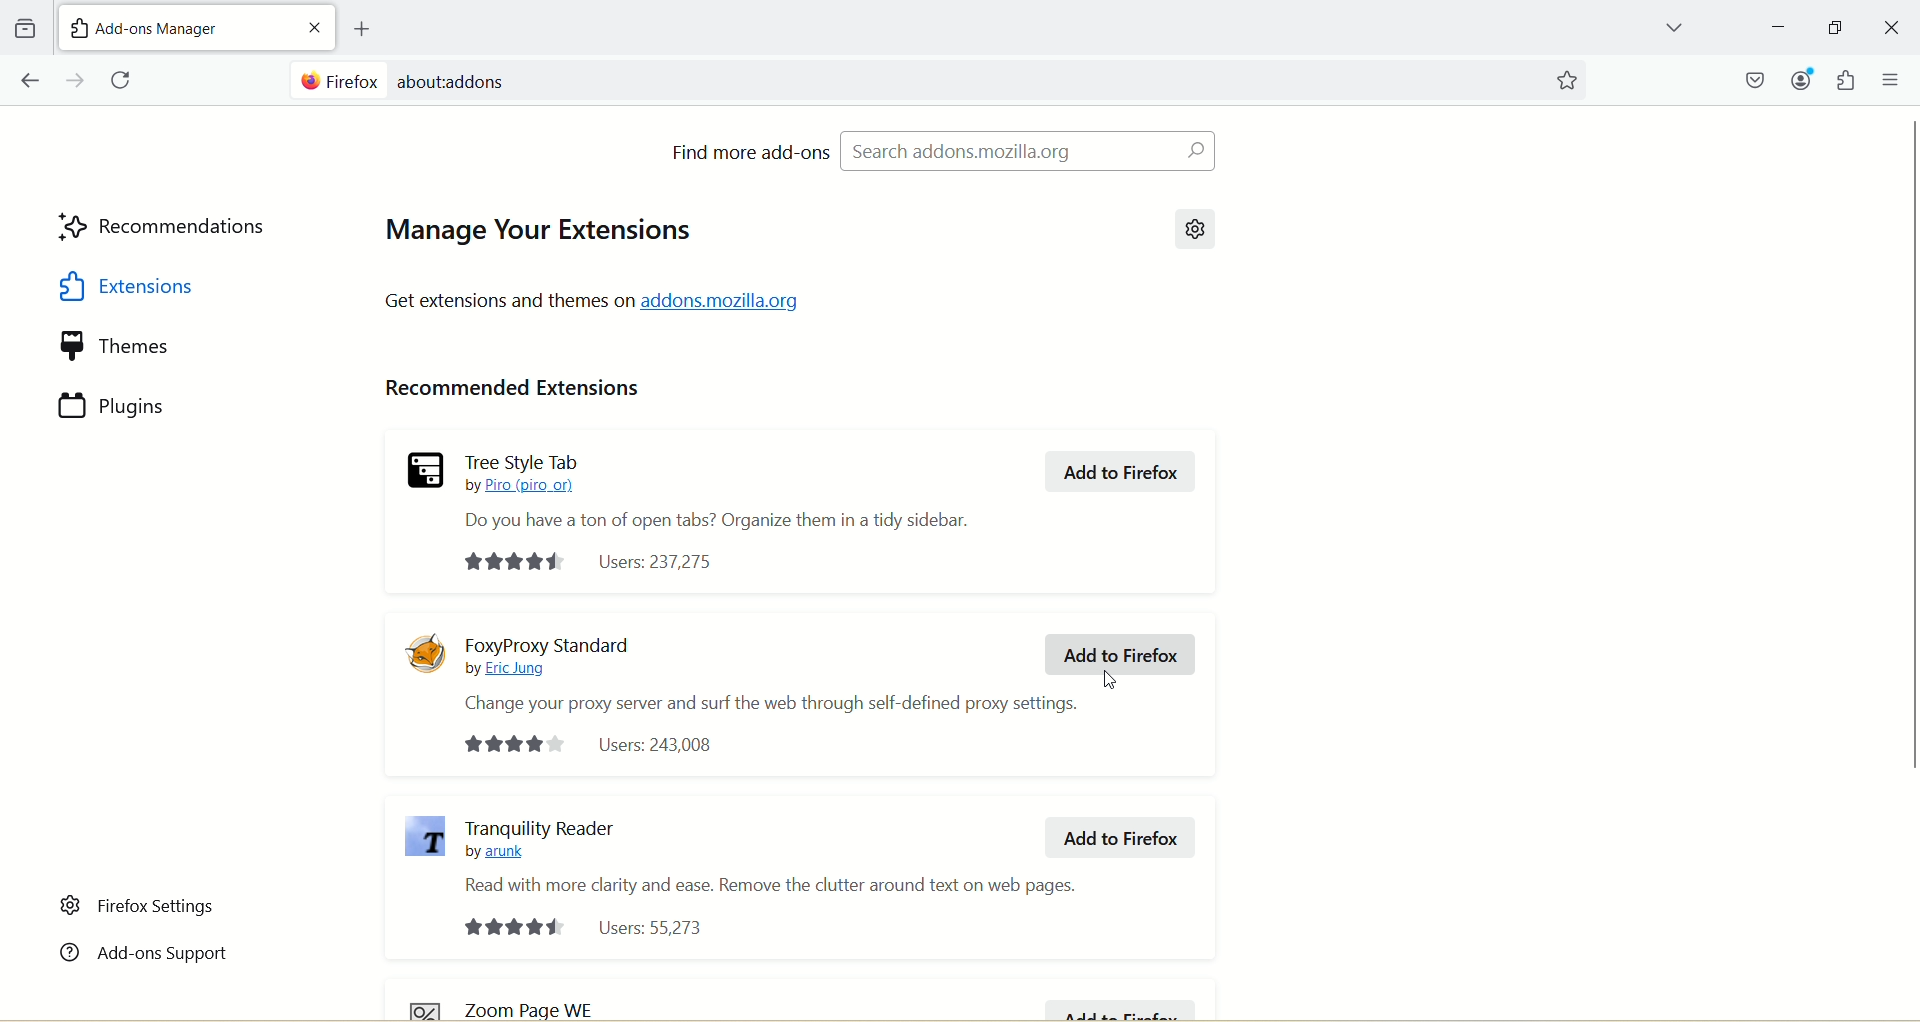 The height and width of the screenshot is (1022, 1920). I want to click on Users: 243,008, so click(589, 743).